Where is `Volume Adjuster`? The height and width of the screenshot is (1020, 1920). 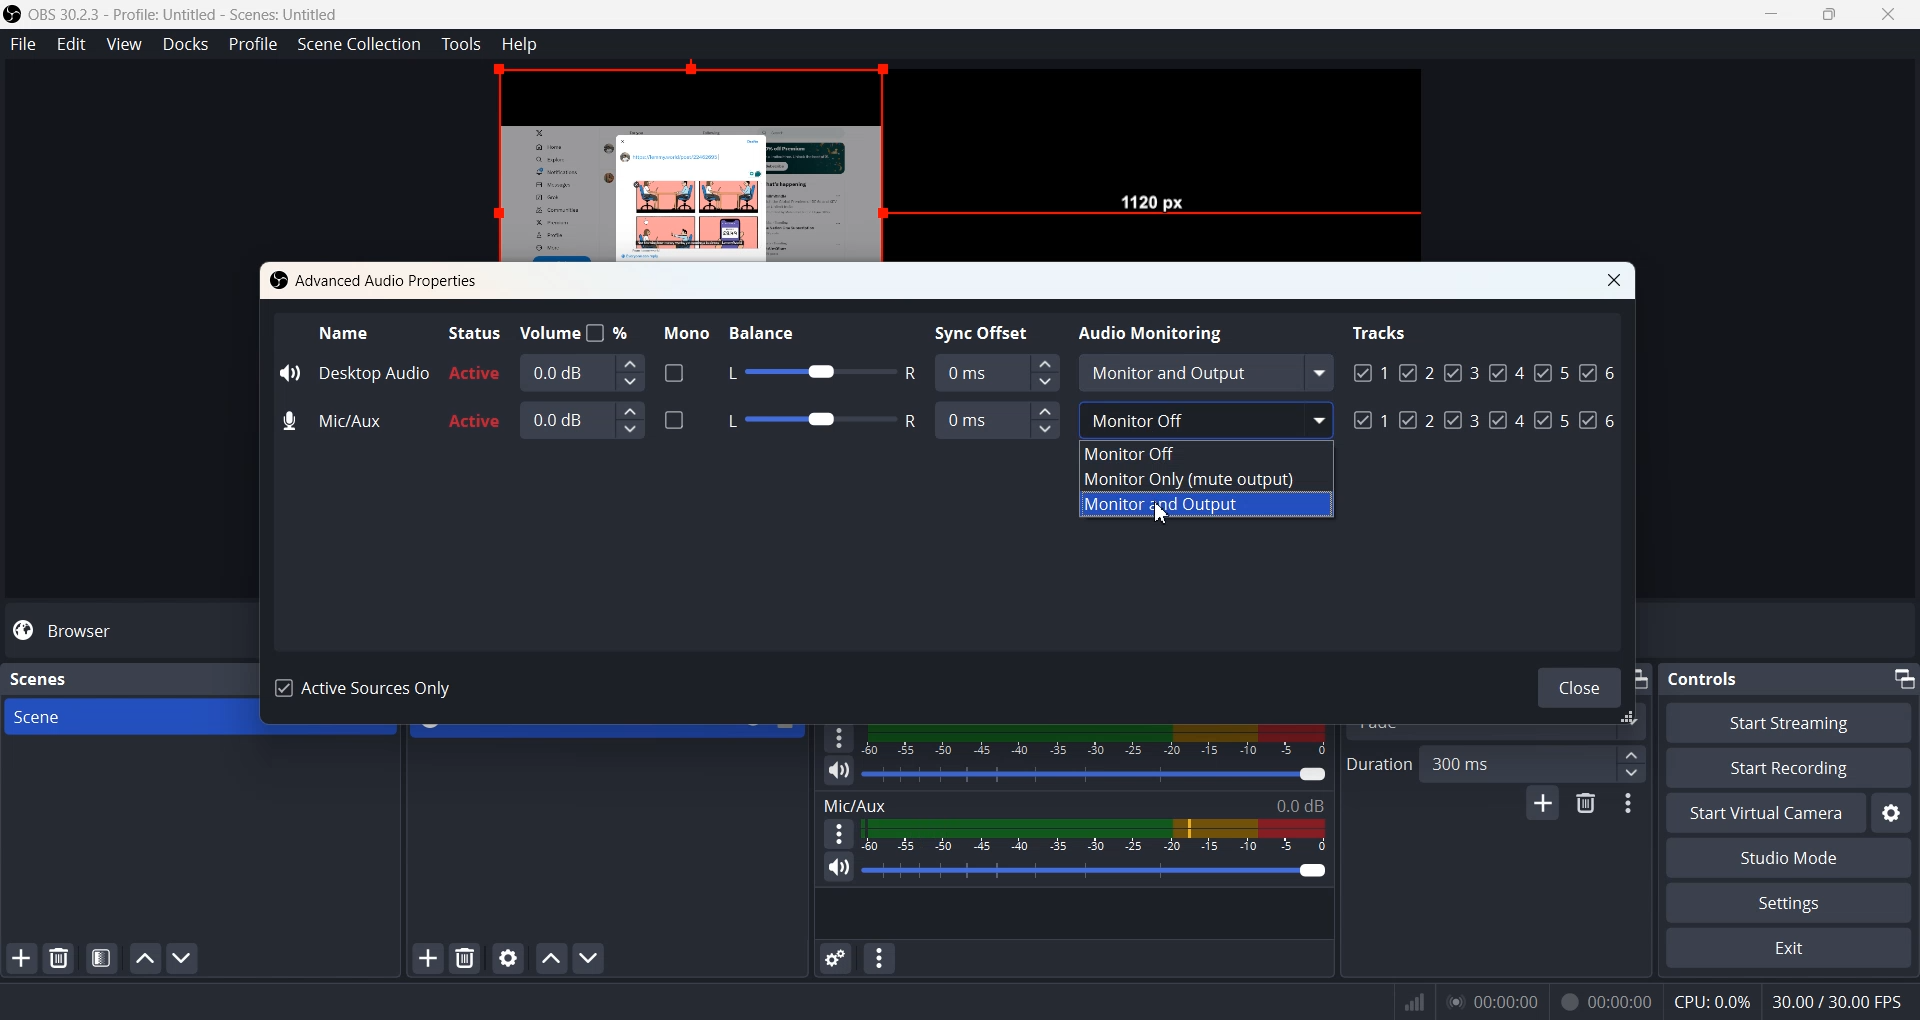 Volume Adjuster is located at coordinates (1094, 870).